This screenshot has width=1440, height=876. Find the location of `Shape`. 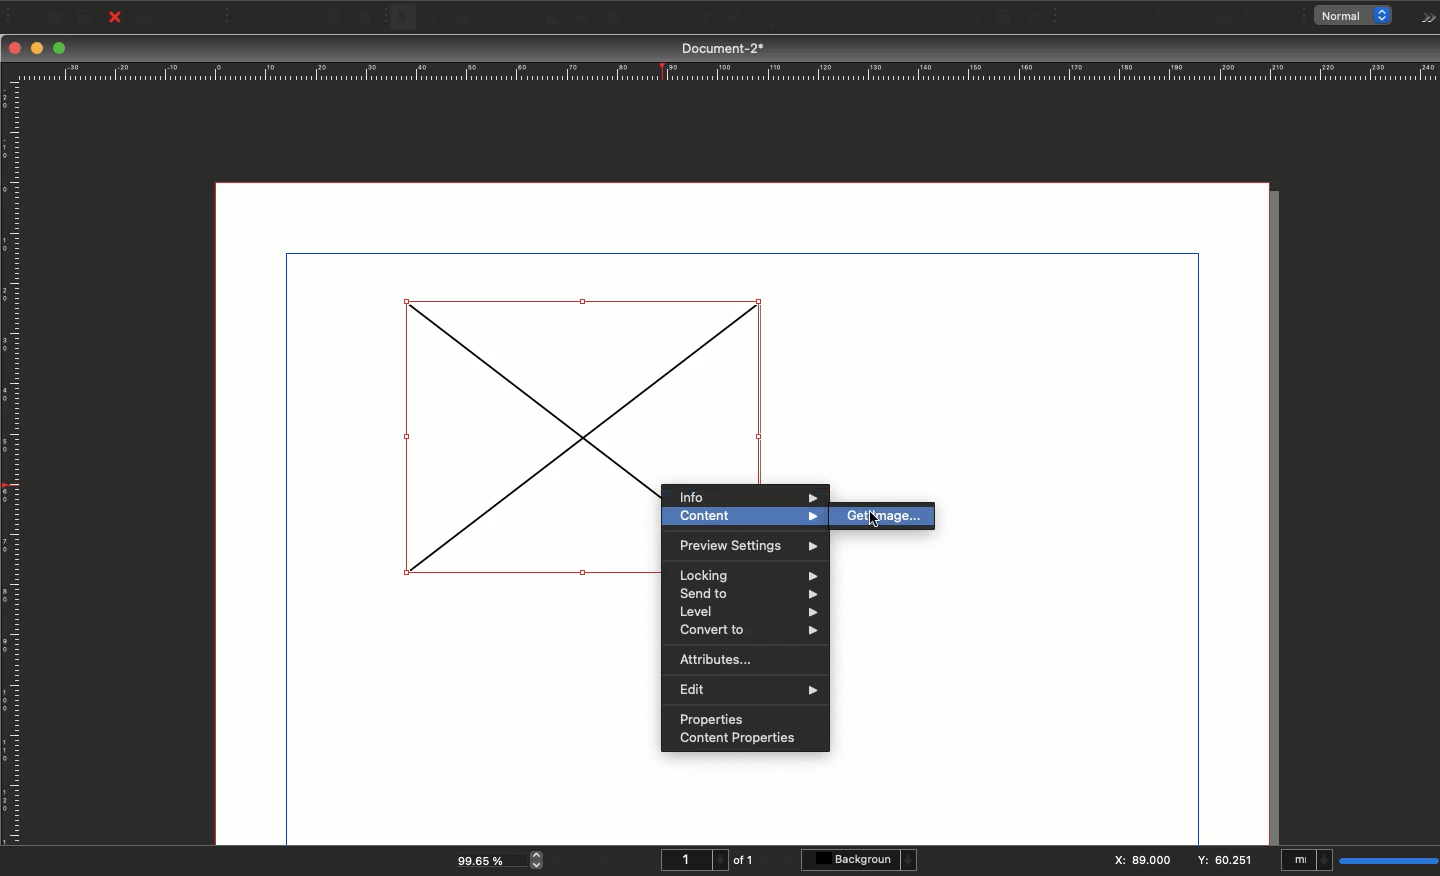

Shape is located at coordinates (555, 19).